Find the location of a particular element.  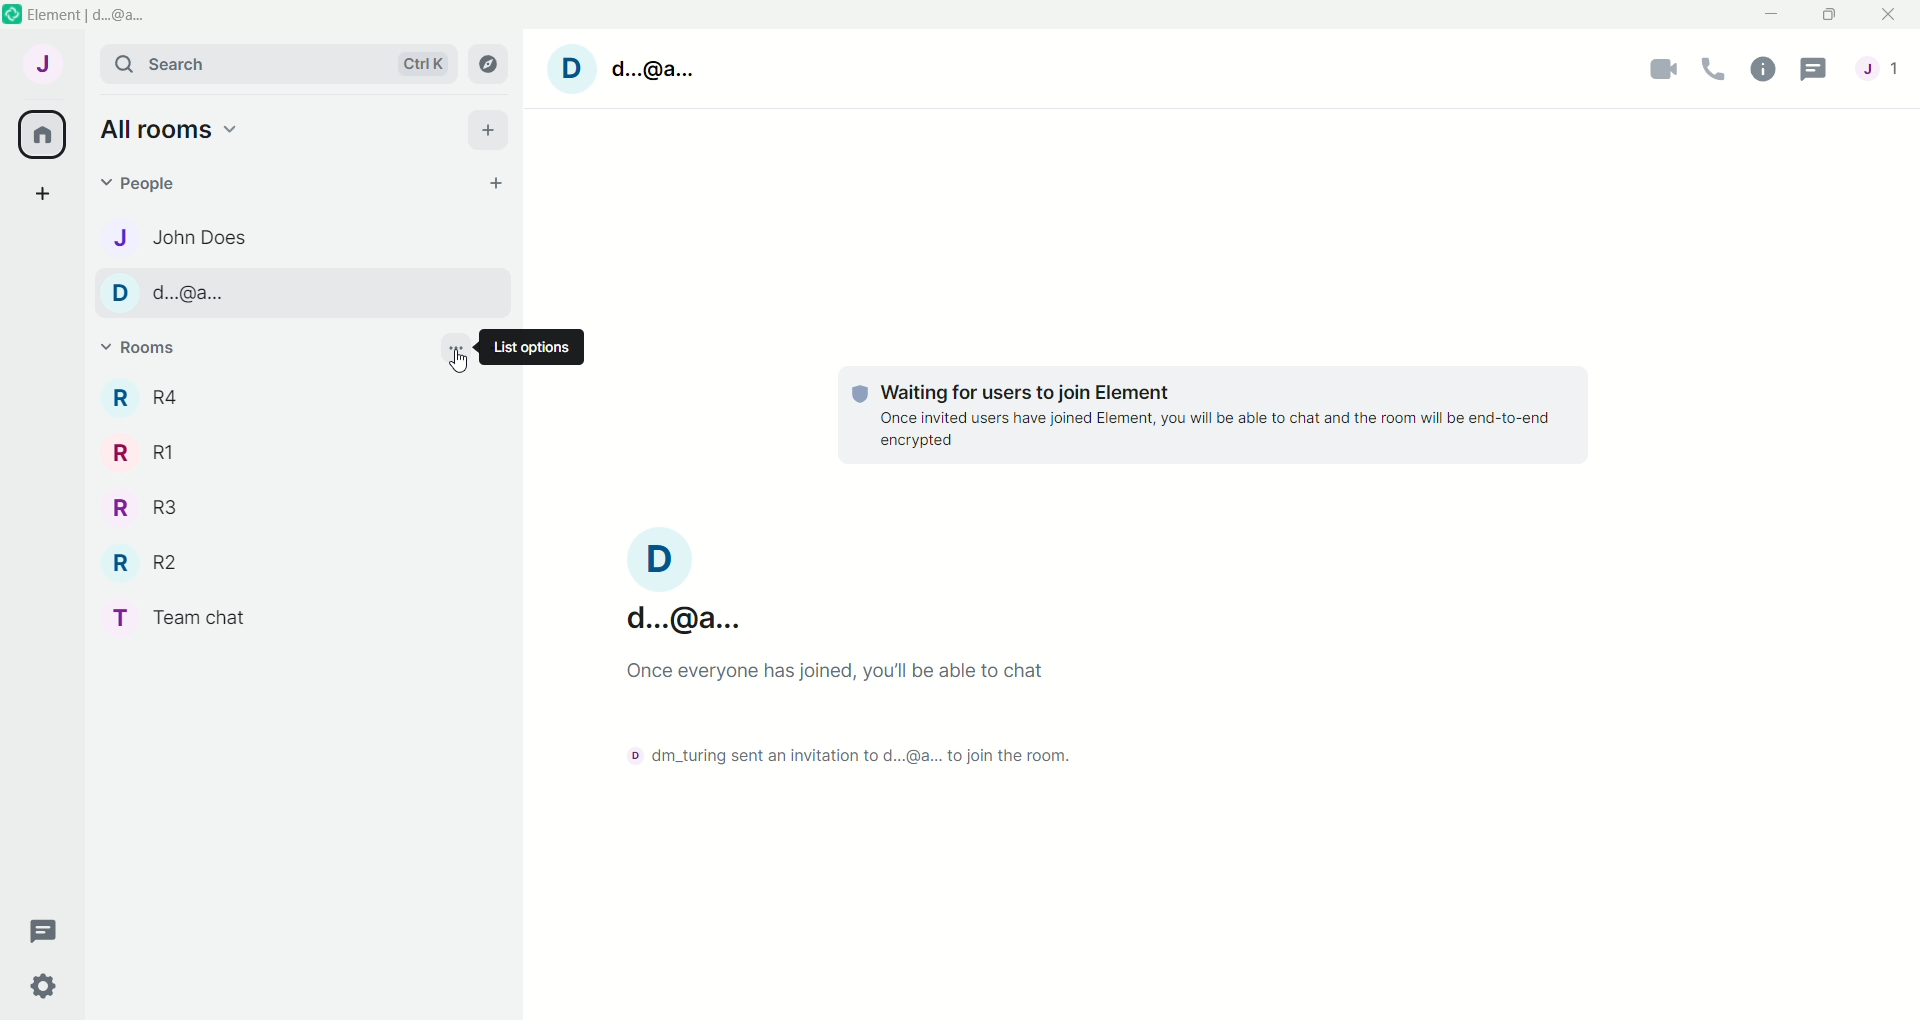

D is located at coordinates (664, 557).